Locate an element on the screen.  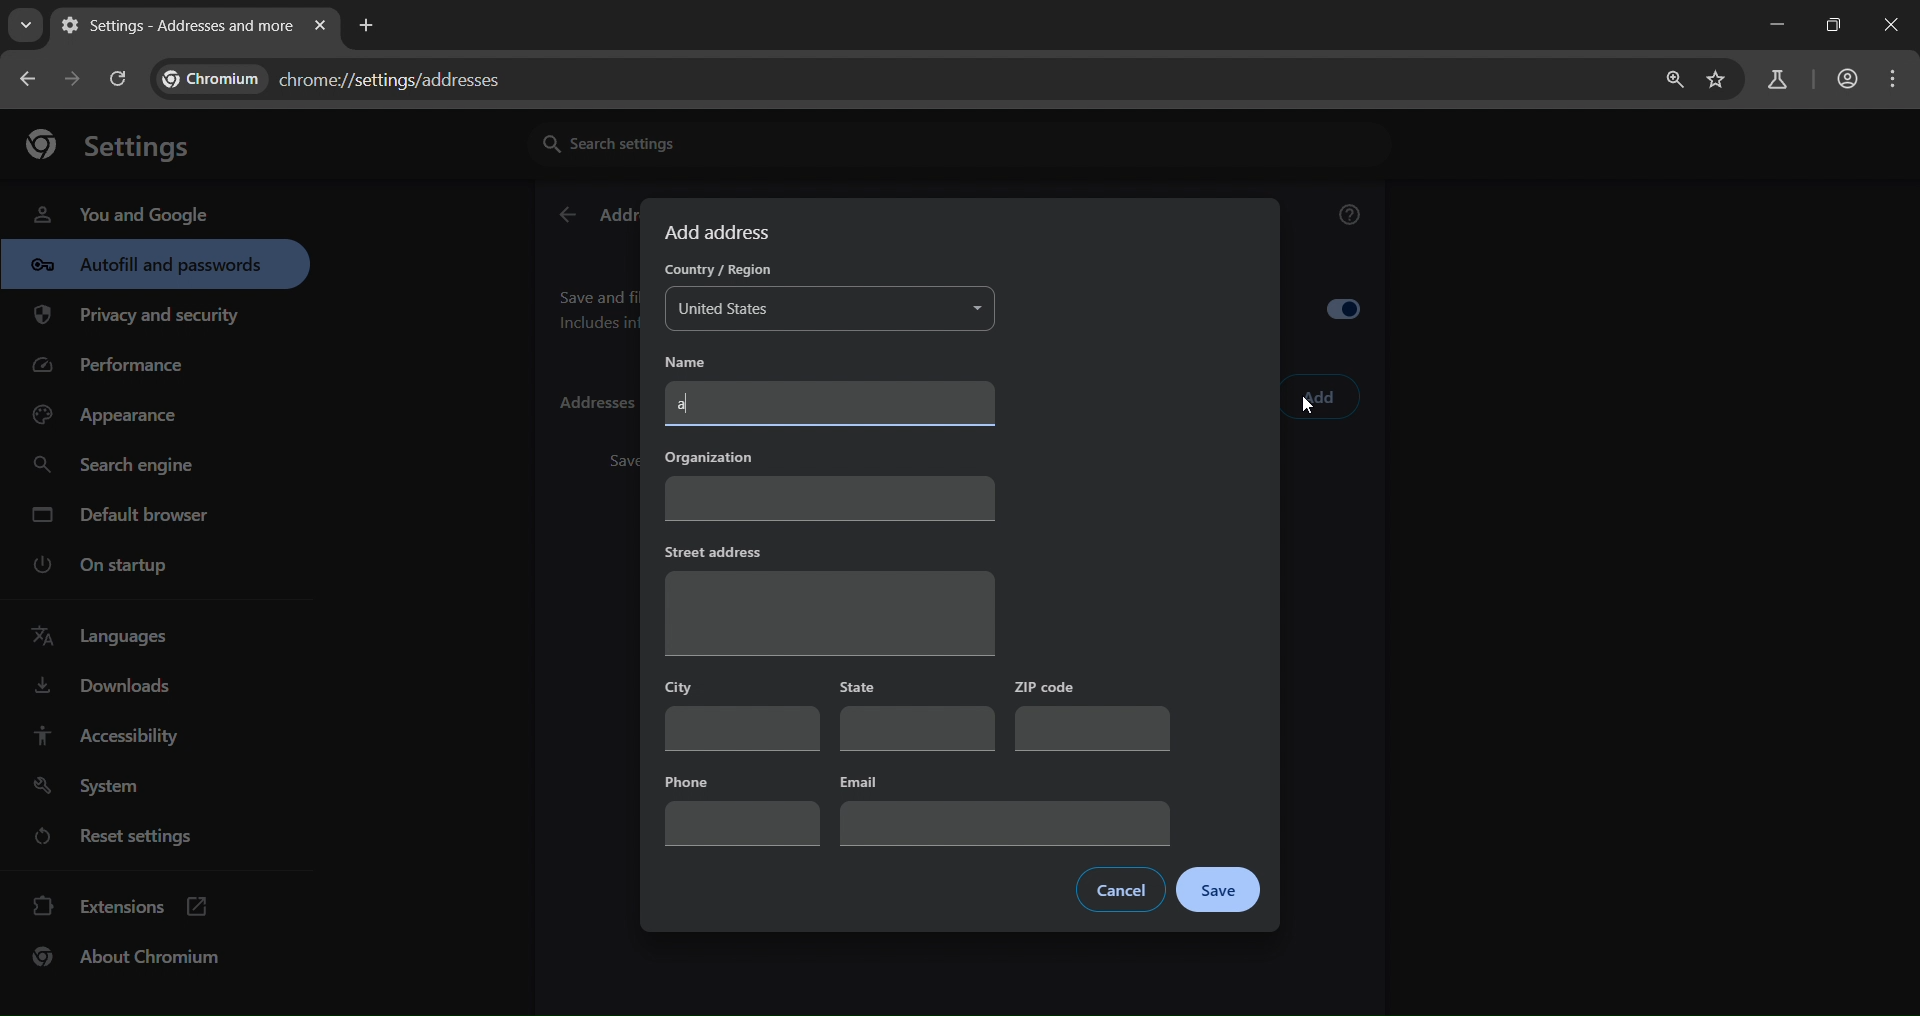
account is located at coordinates (1844, 81).